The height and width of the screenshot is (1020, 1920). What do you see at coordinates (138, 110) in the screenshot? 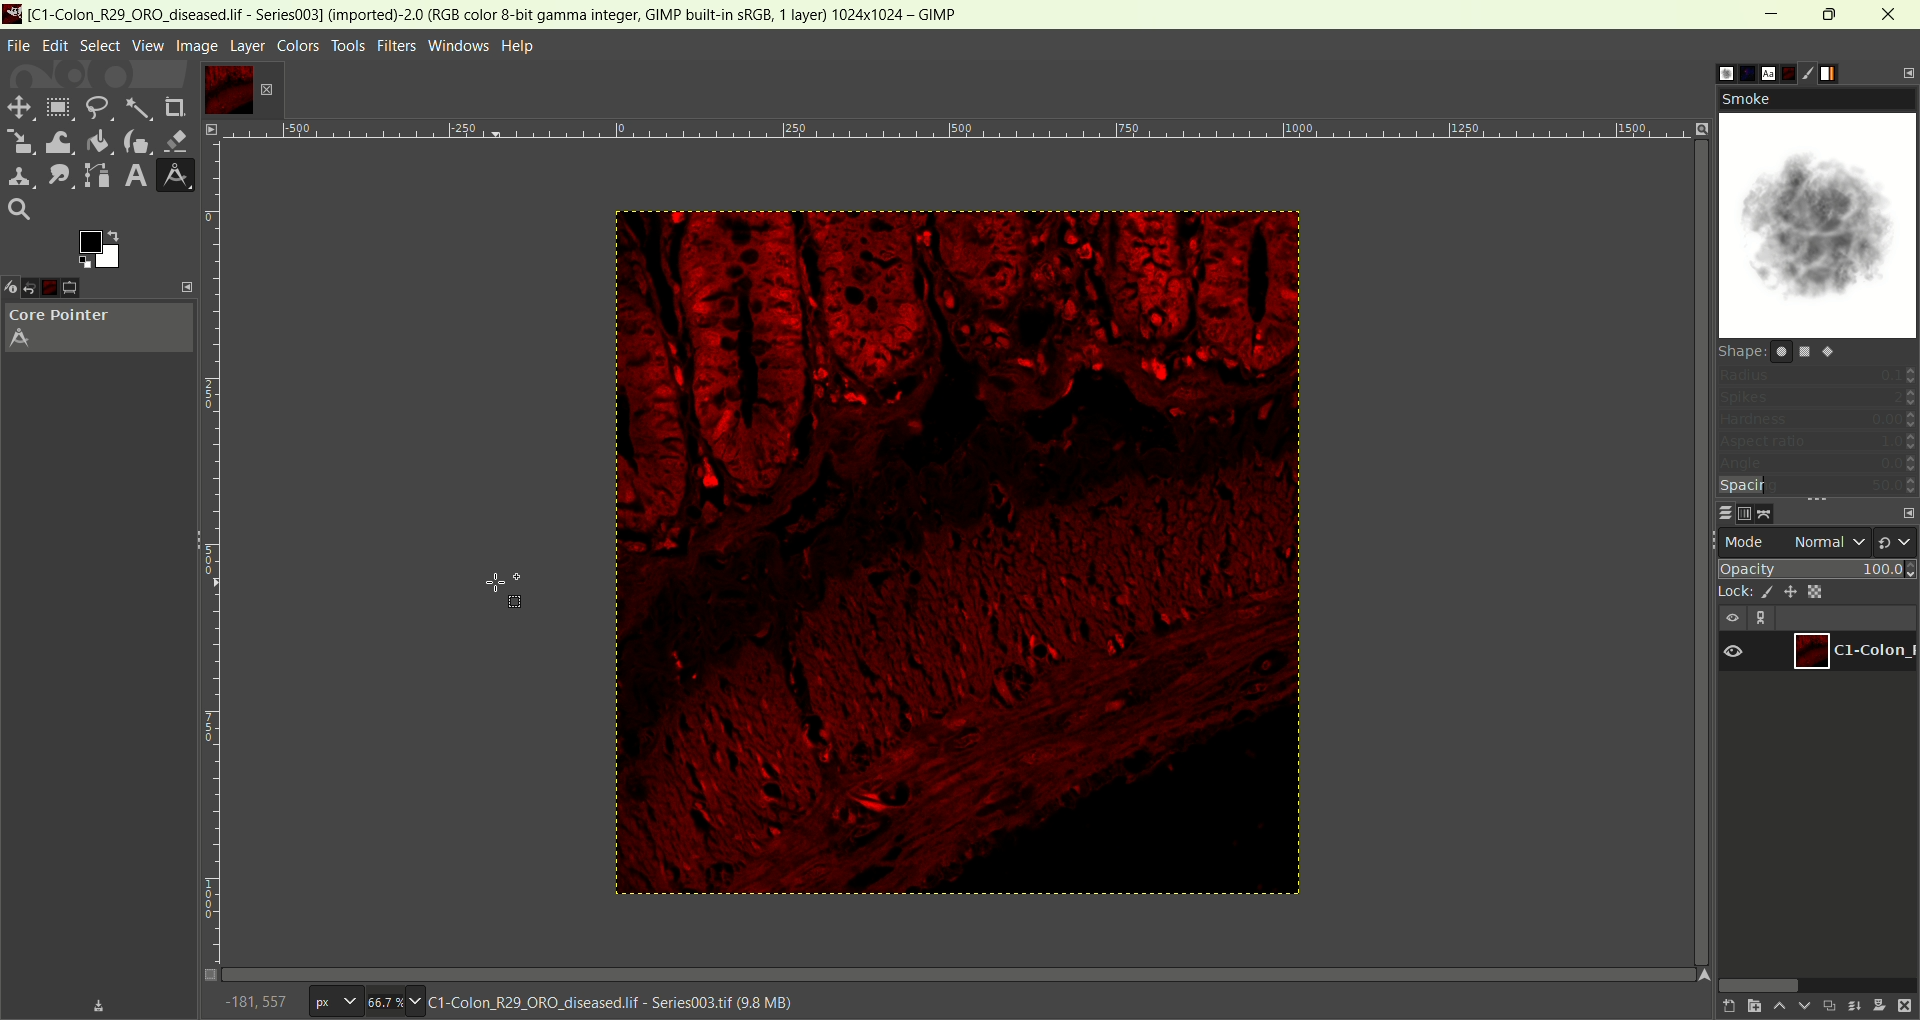
I see `fuzzy select tool` at bounding box center [138, 110].